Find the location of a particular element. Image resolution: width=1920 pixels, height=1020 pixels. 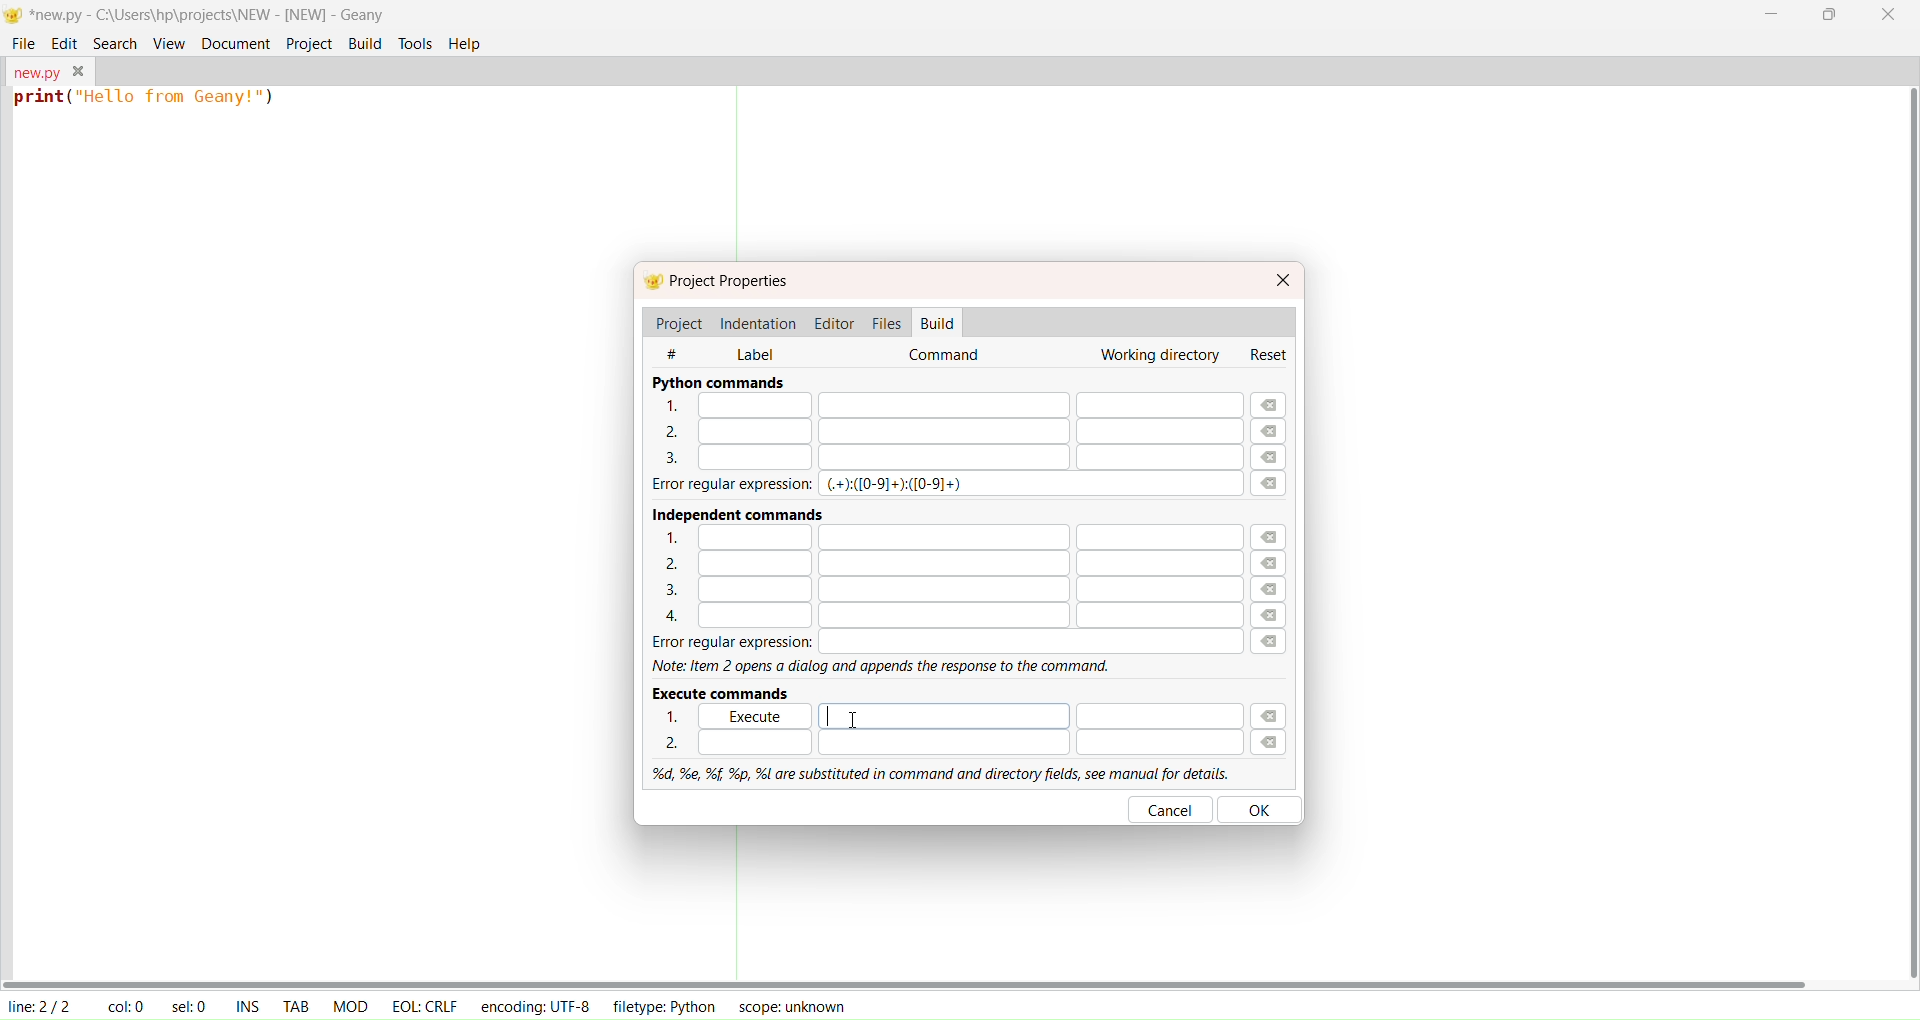

clear is located at coordinates (1275, 577).